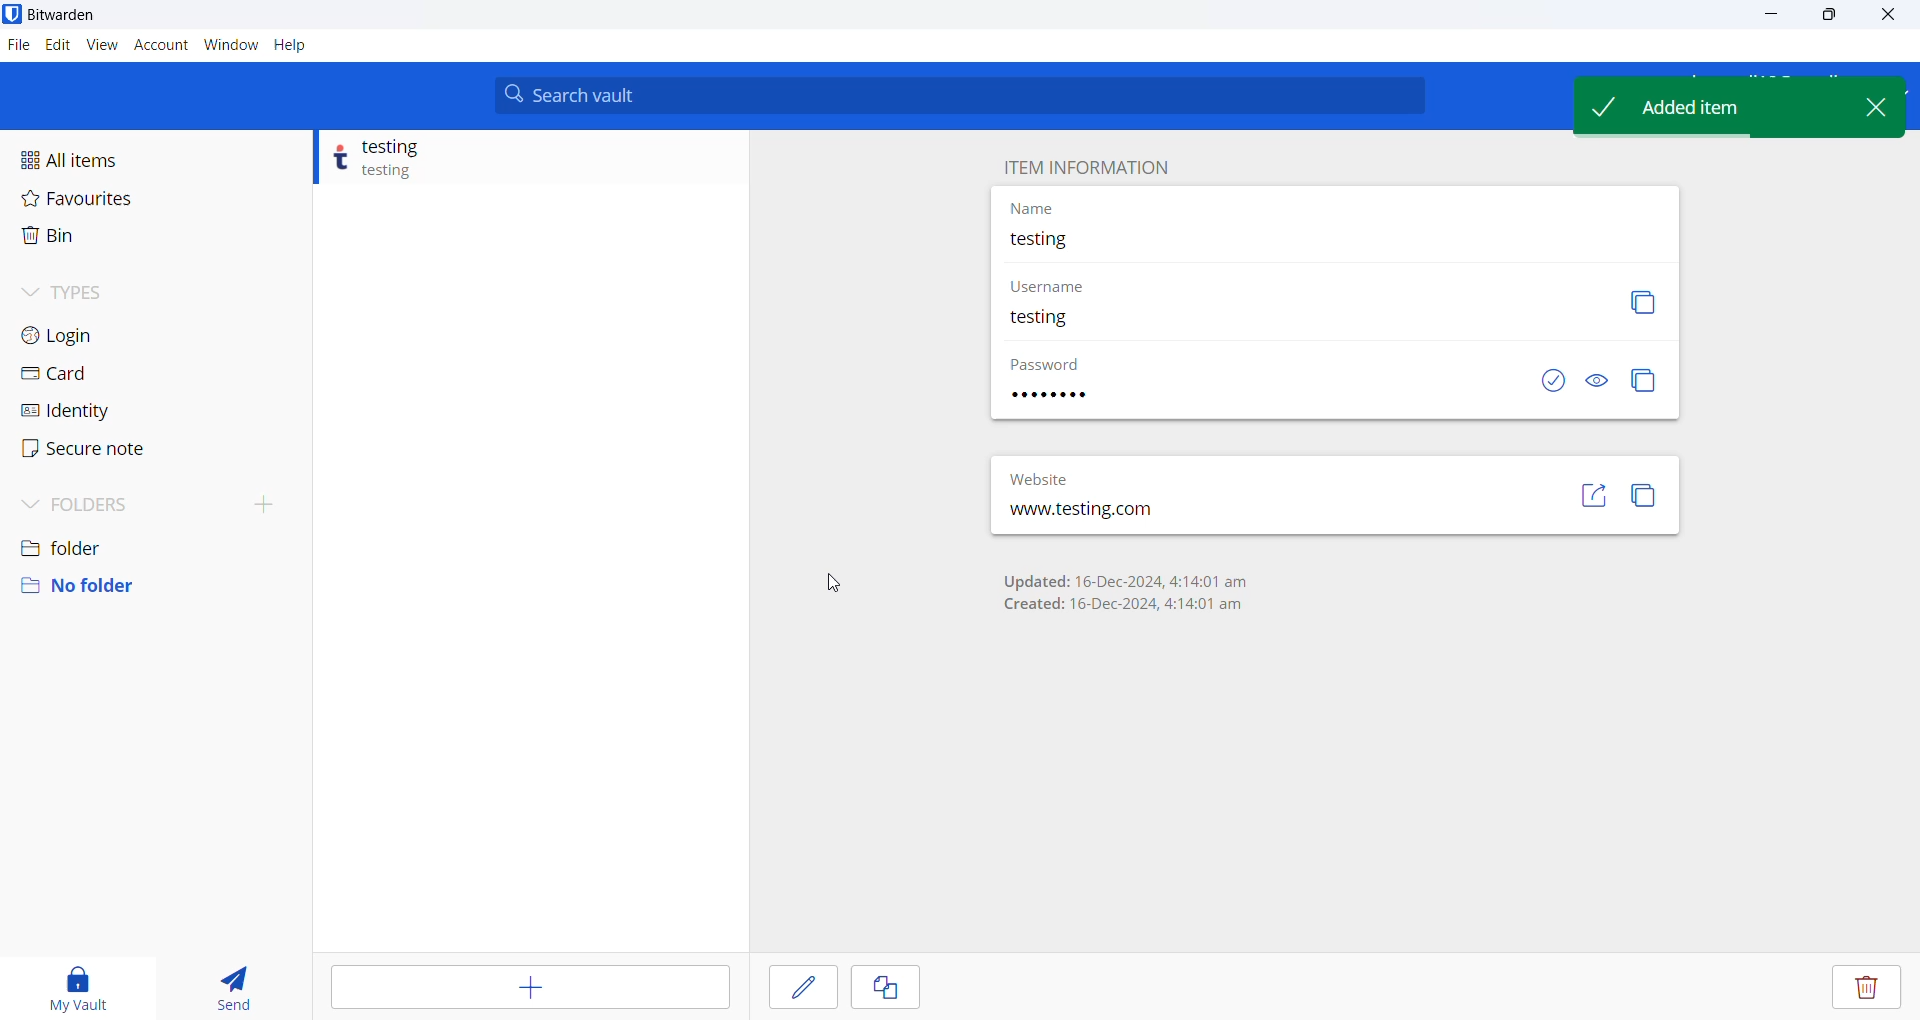 The image size is (1920, 1020). What do you see at coordinates (293, 47) in the screenshot?
I see `help` at bounding box center [293, 47].